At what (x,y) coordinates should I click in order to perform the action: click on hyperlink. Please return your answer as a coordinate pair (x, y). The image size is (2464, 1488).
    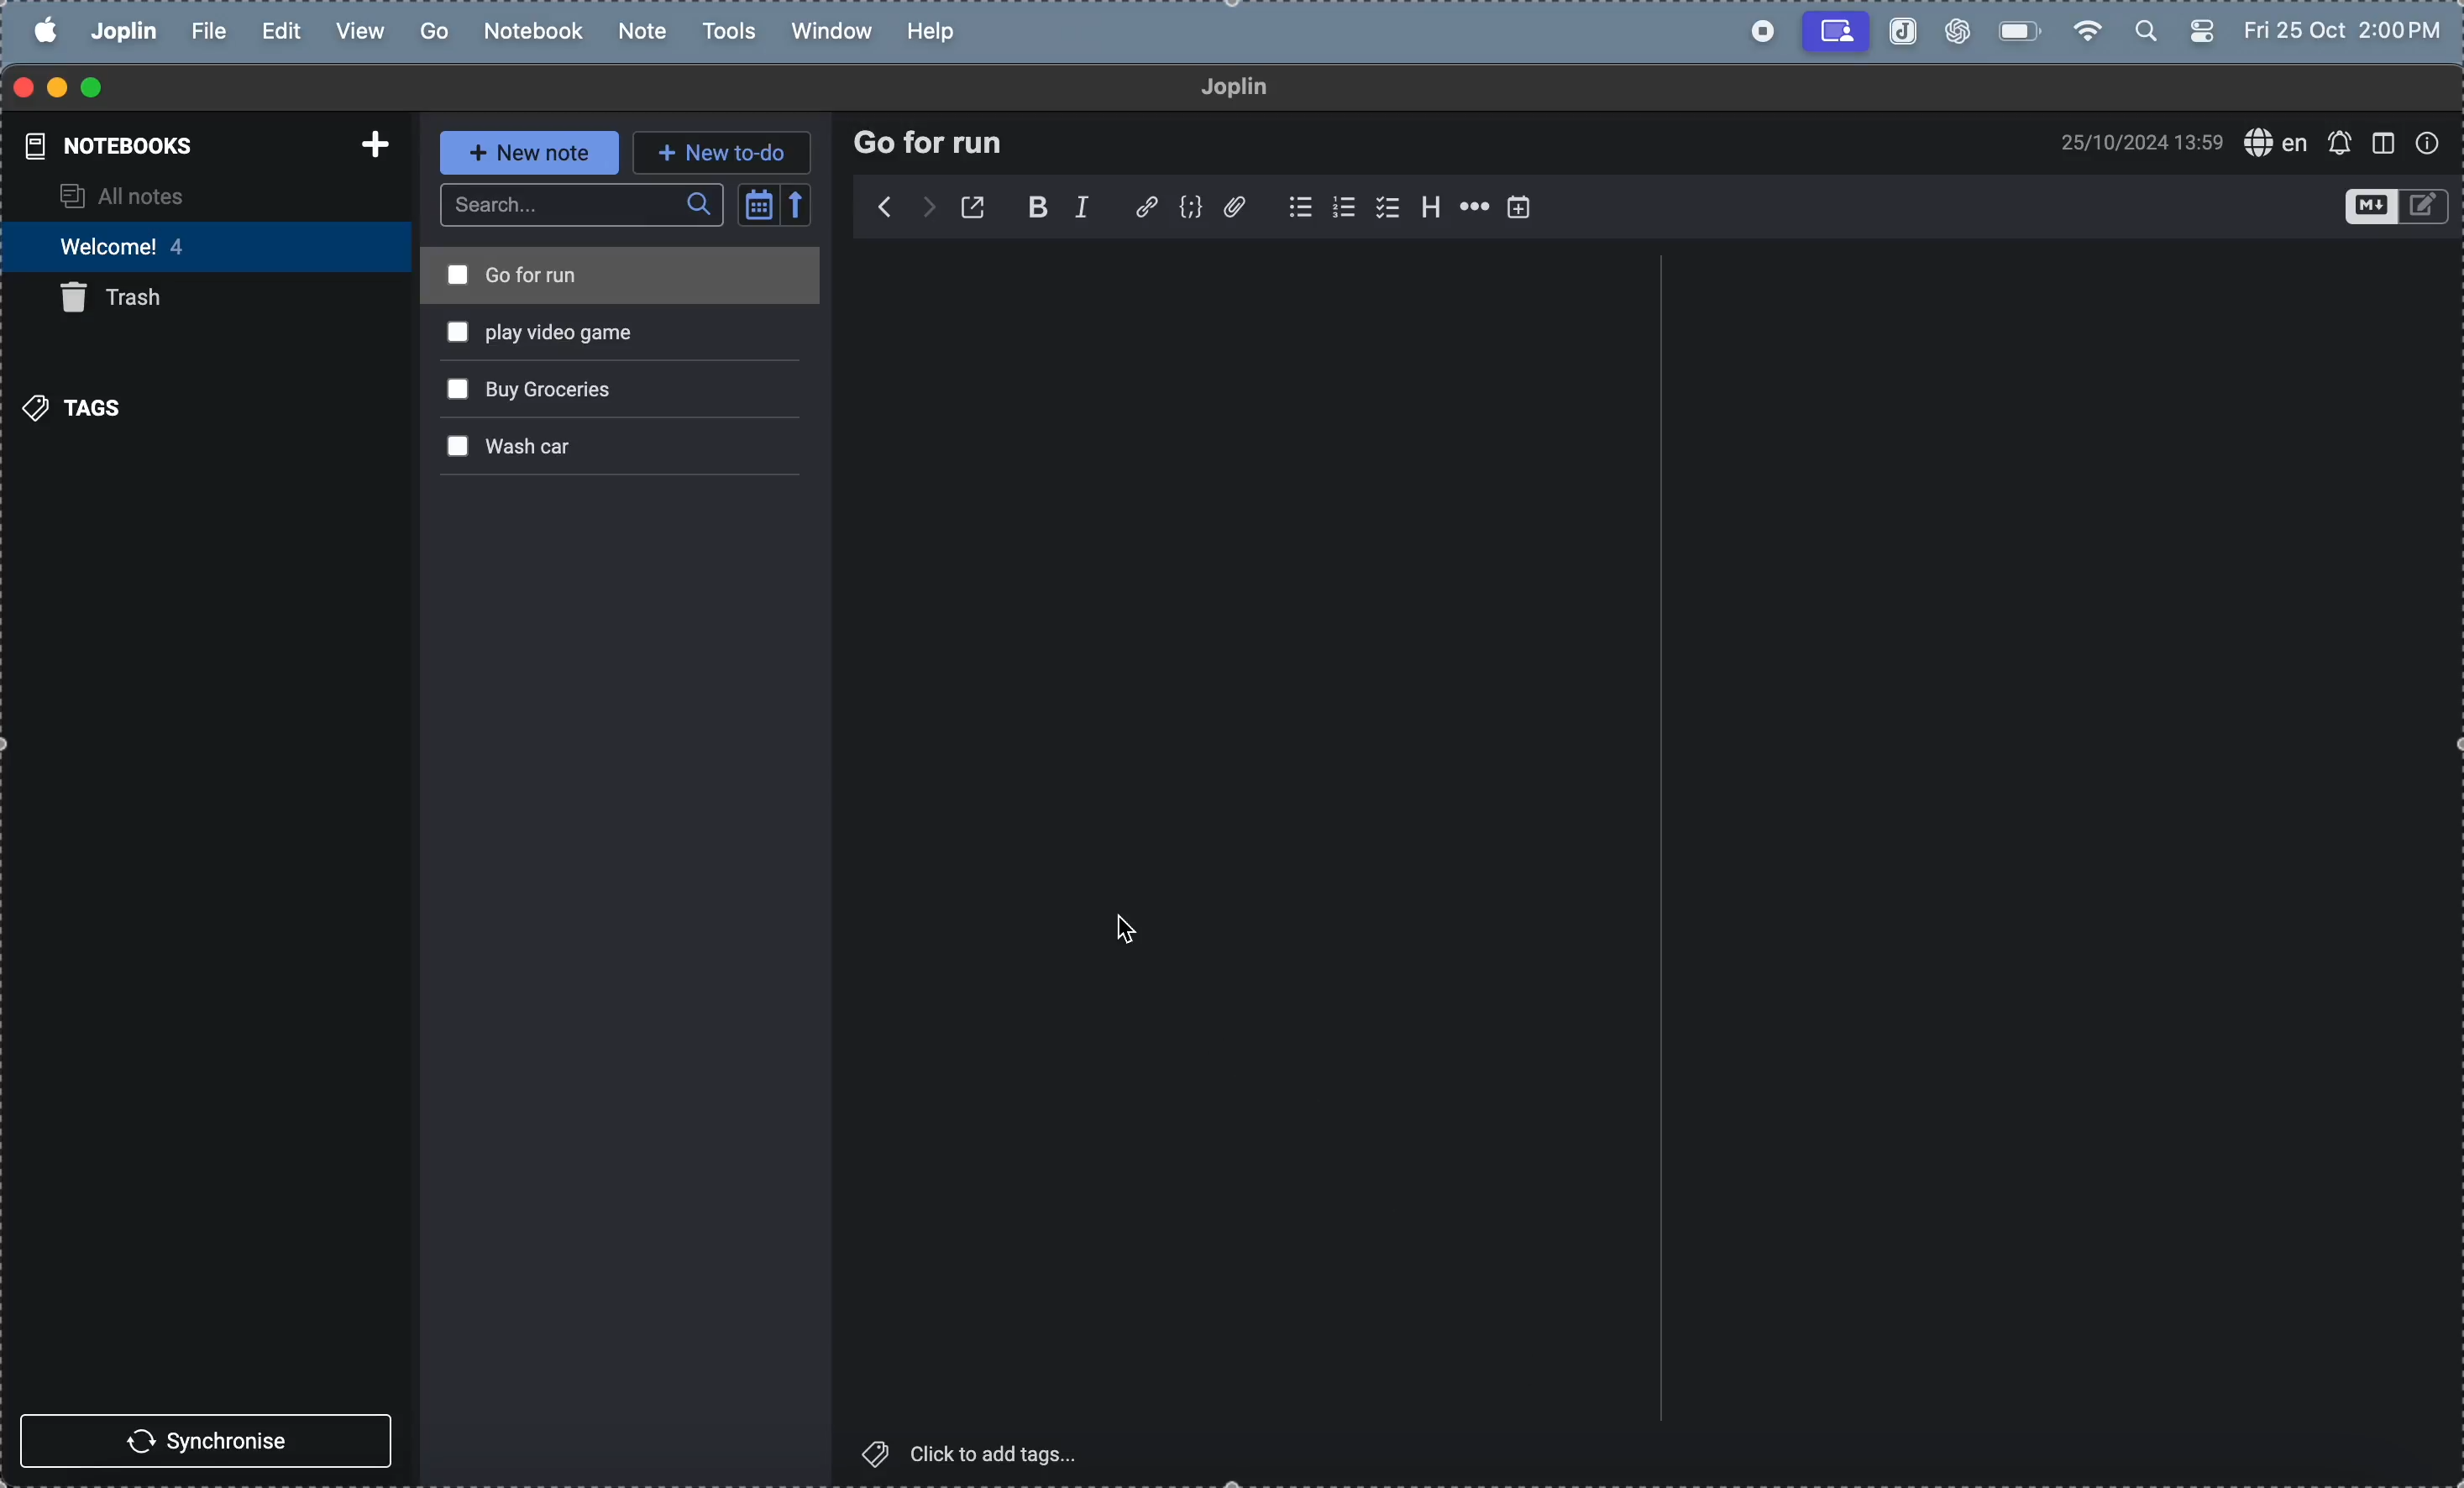
    Looking at the image, I should click on (1144, 205).